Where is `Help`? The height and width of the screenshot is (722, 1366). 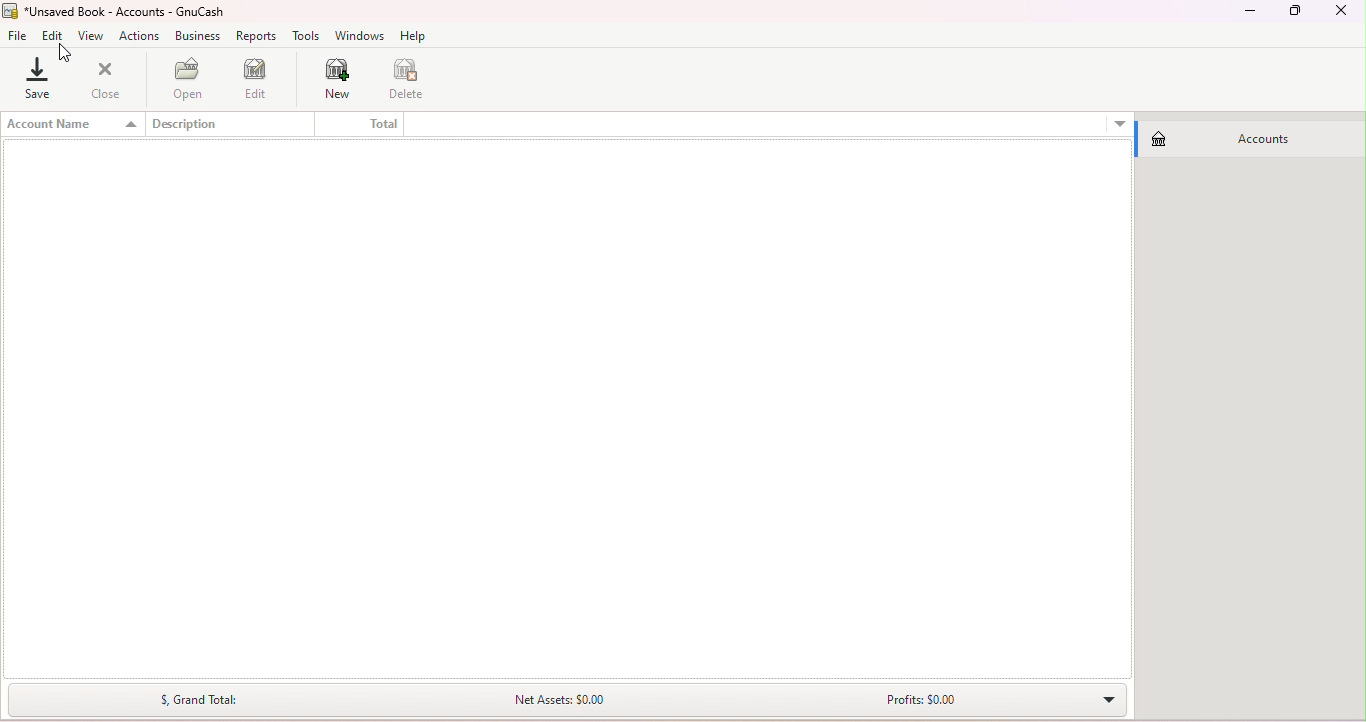 Help is located at coordinates (415, 32).